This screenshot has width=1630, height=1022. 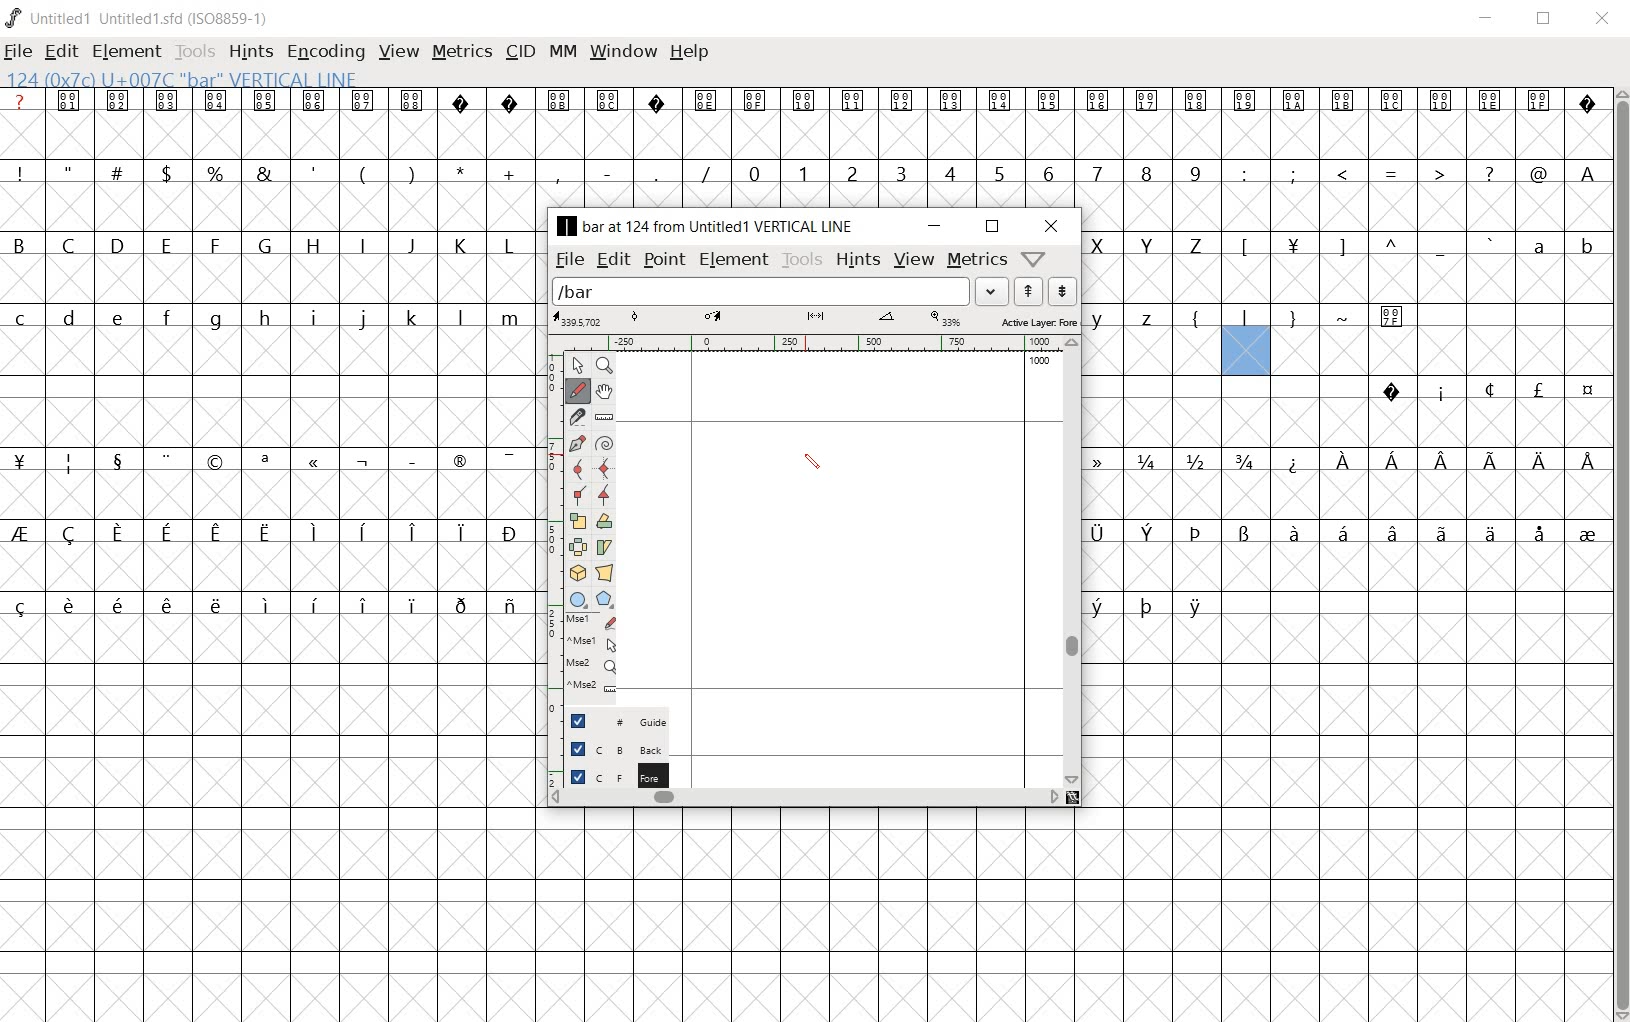 I want to click on show the next word list, so click(x=1060, y=292).